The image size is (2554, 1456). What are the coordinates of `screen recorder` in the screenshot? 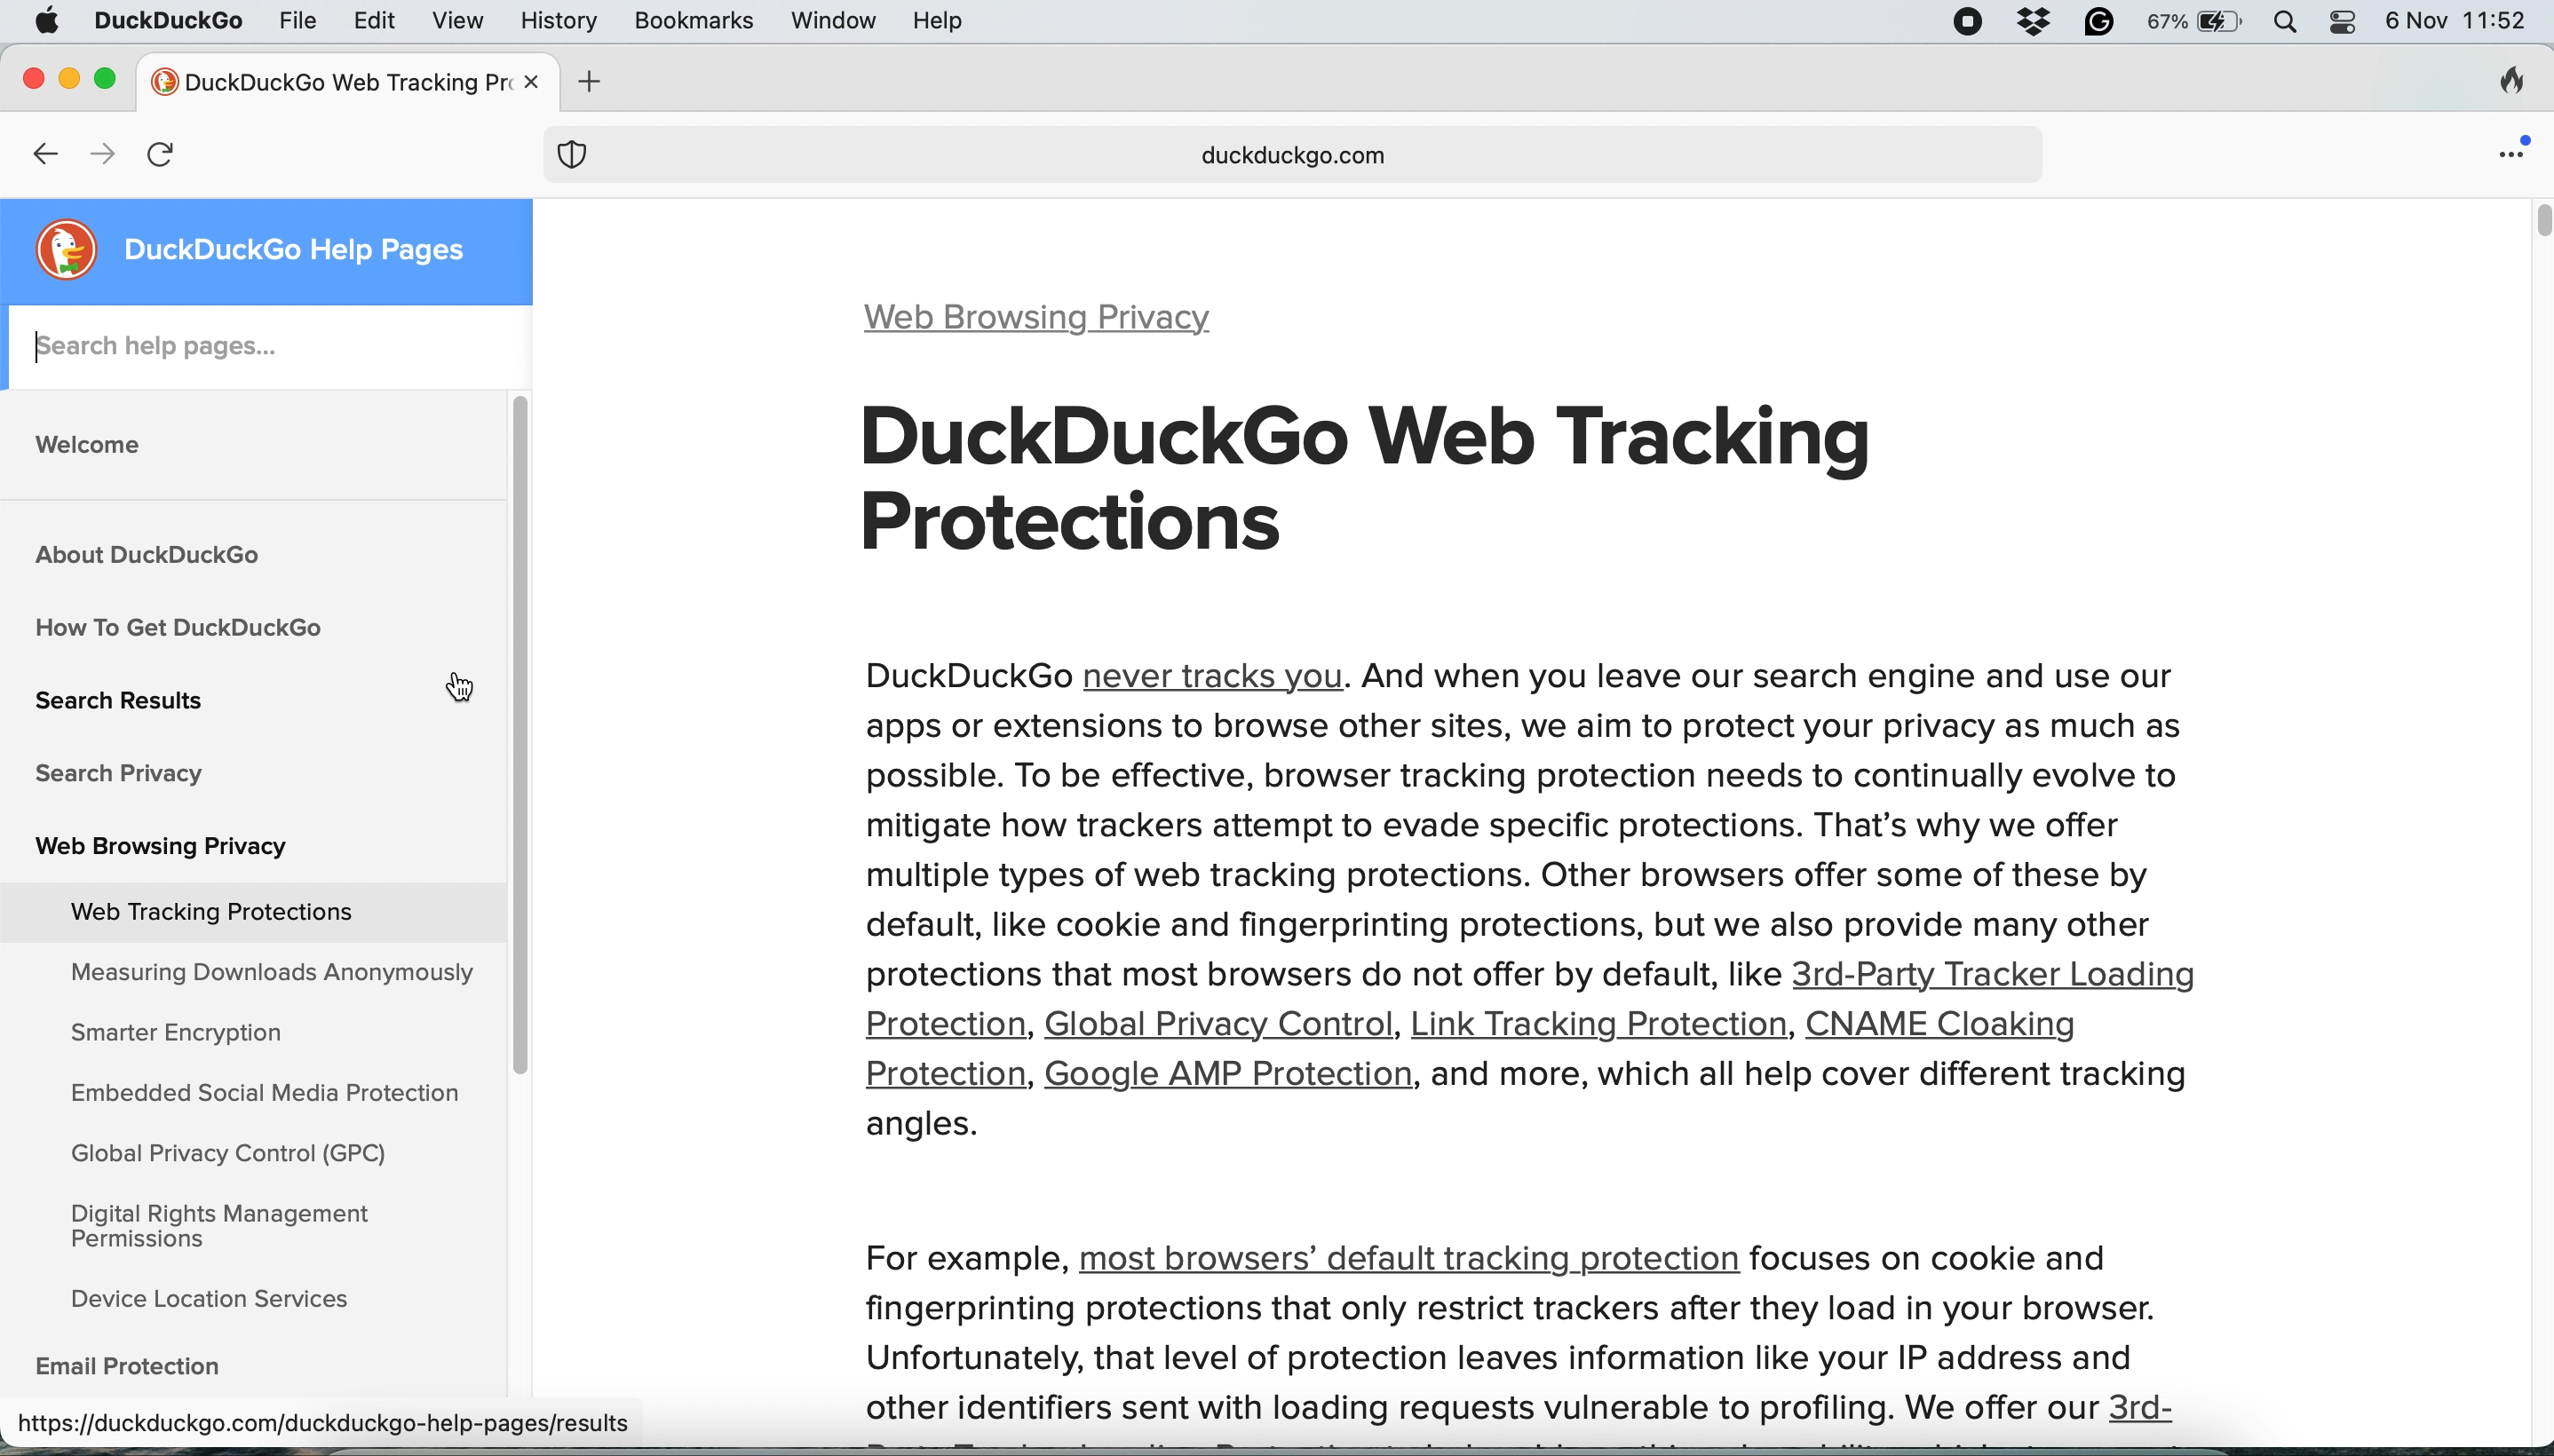 It's located at (1966, 23).